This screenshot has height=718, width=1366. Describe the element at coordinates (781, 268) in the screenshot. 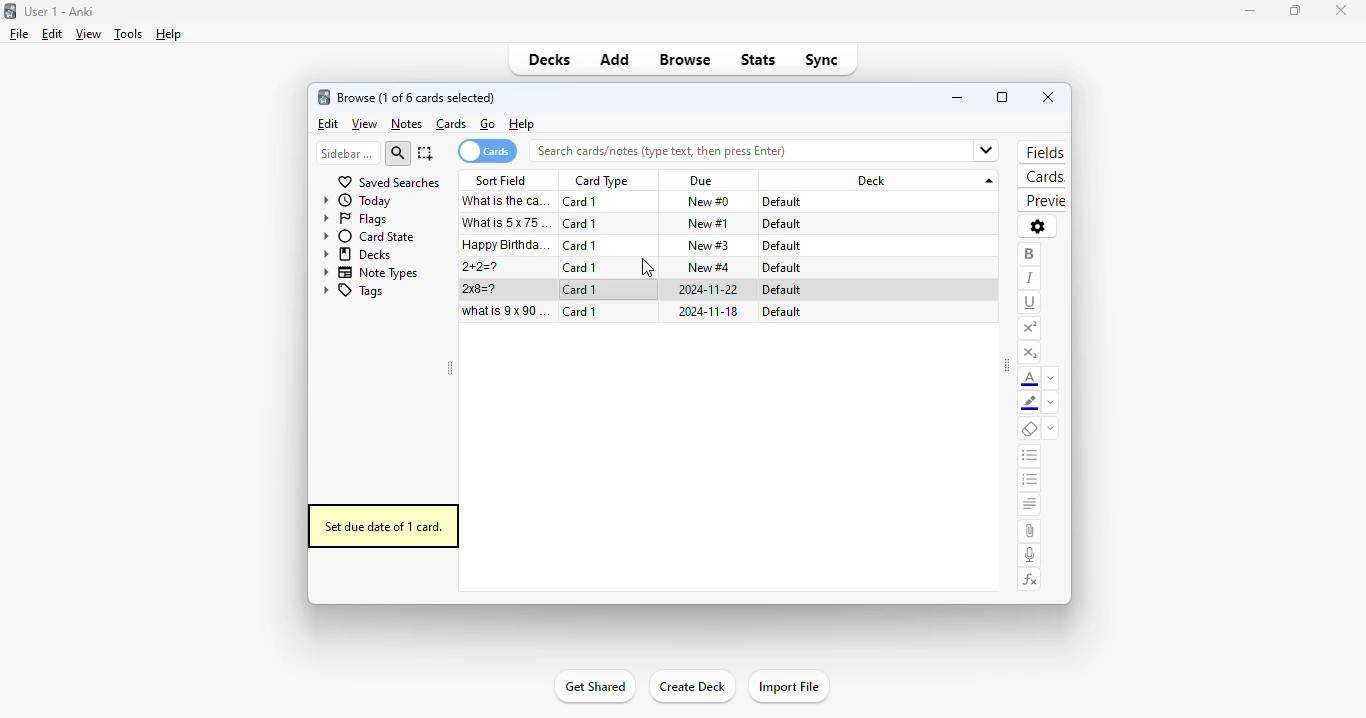

I see `default` at that location.